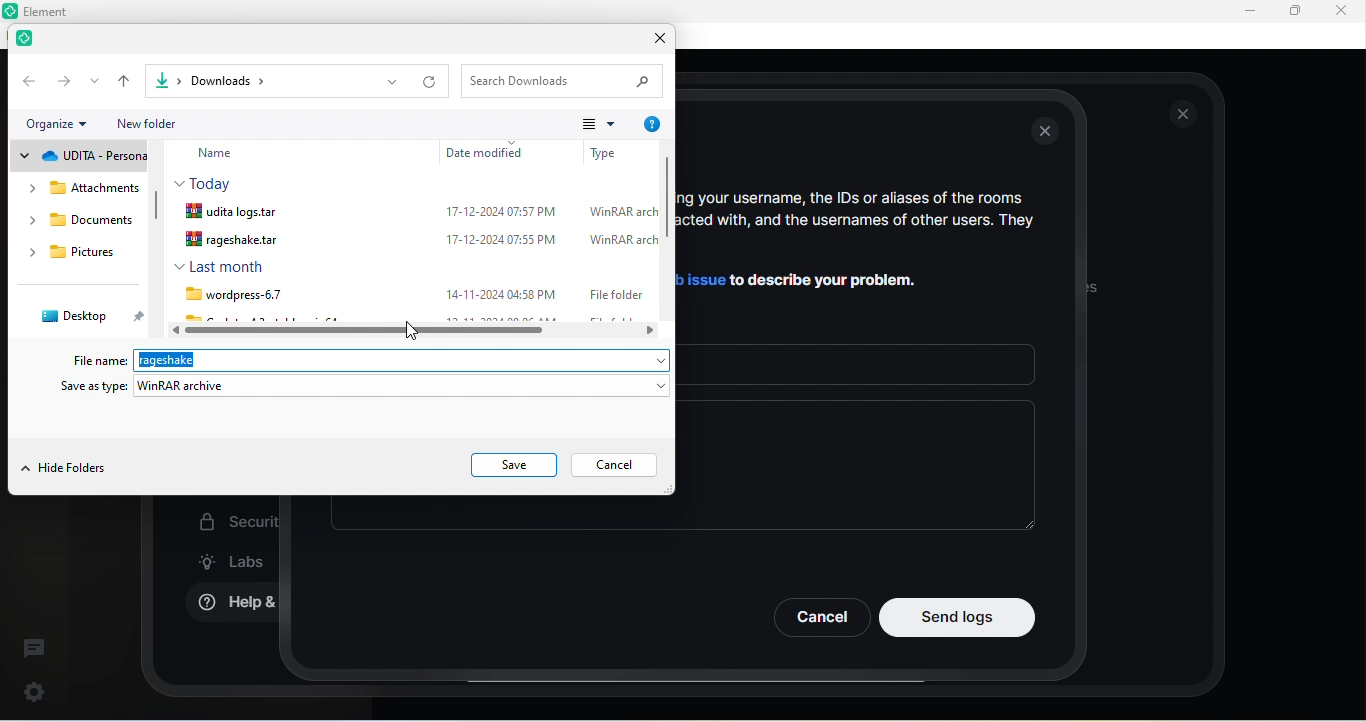 The height and width of the screenshot is (722, 1366). What do you see at coordinates (54, 11) in the screenshot?
I see `Element` at bounding box center [54, 11].